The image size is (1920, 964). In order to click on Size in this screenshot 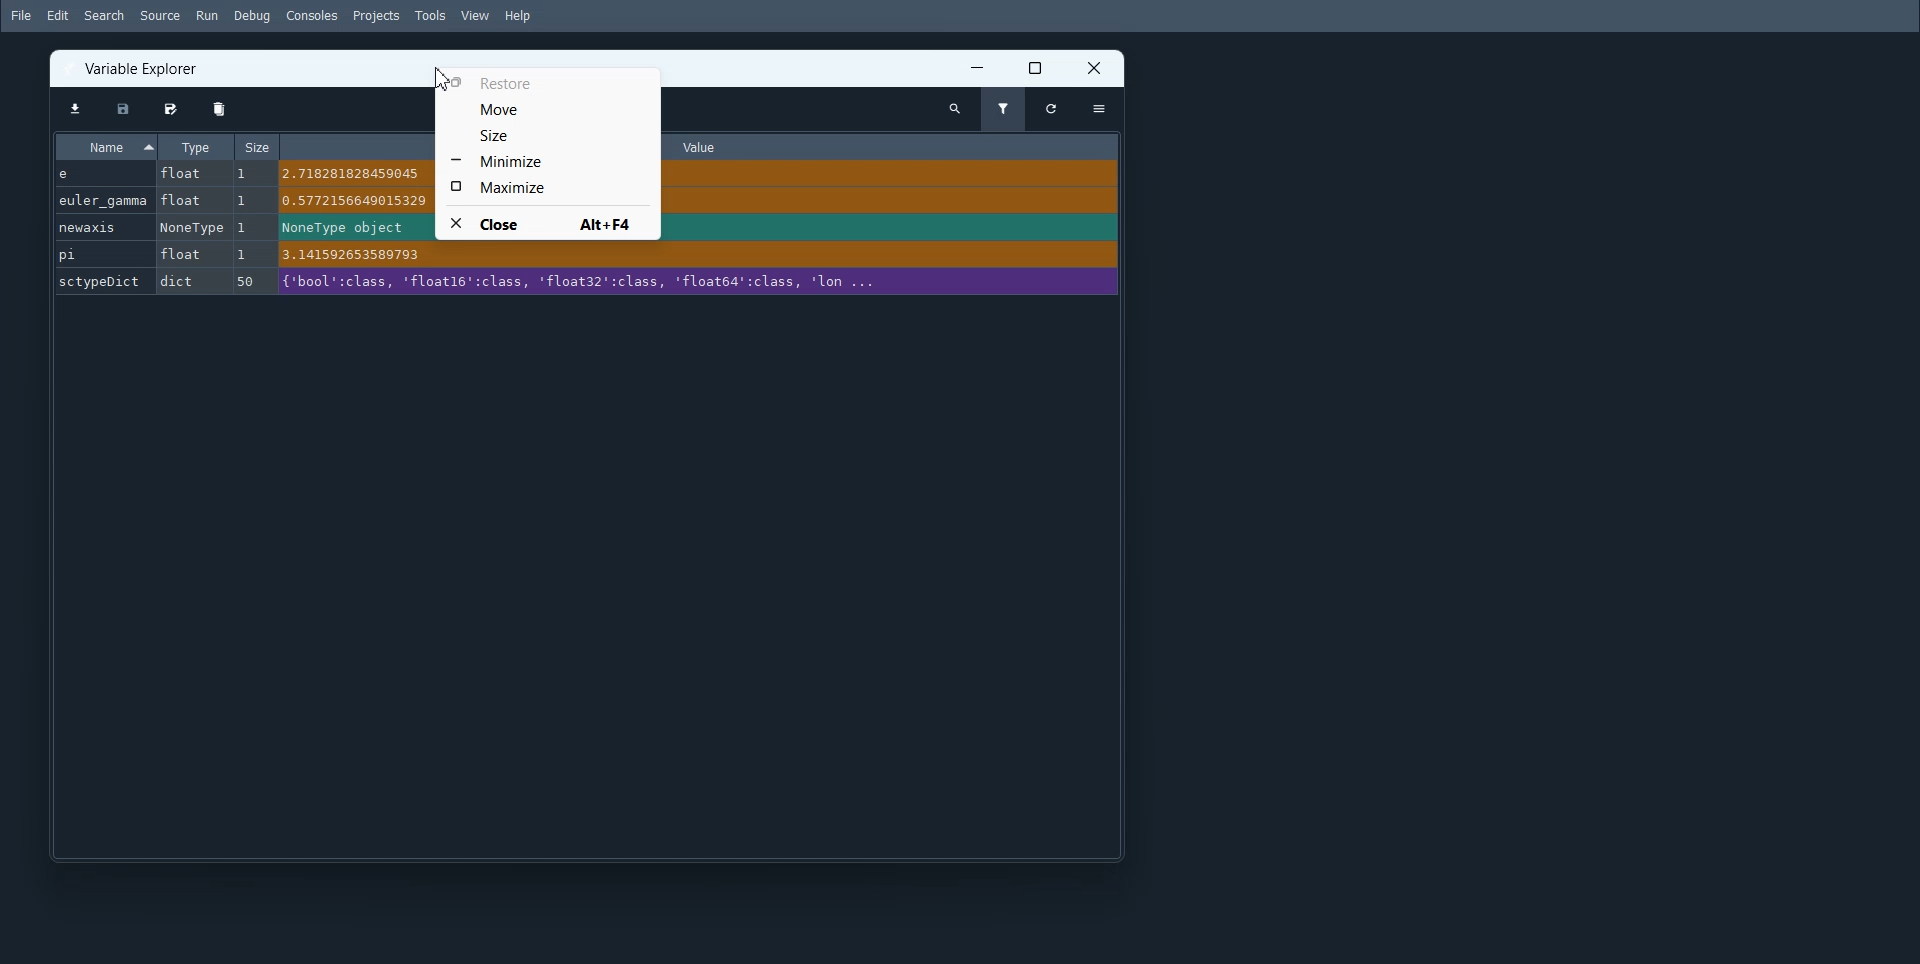, I will do `click(257, 146)`.